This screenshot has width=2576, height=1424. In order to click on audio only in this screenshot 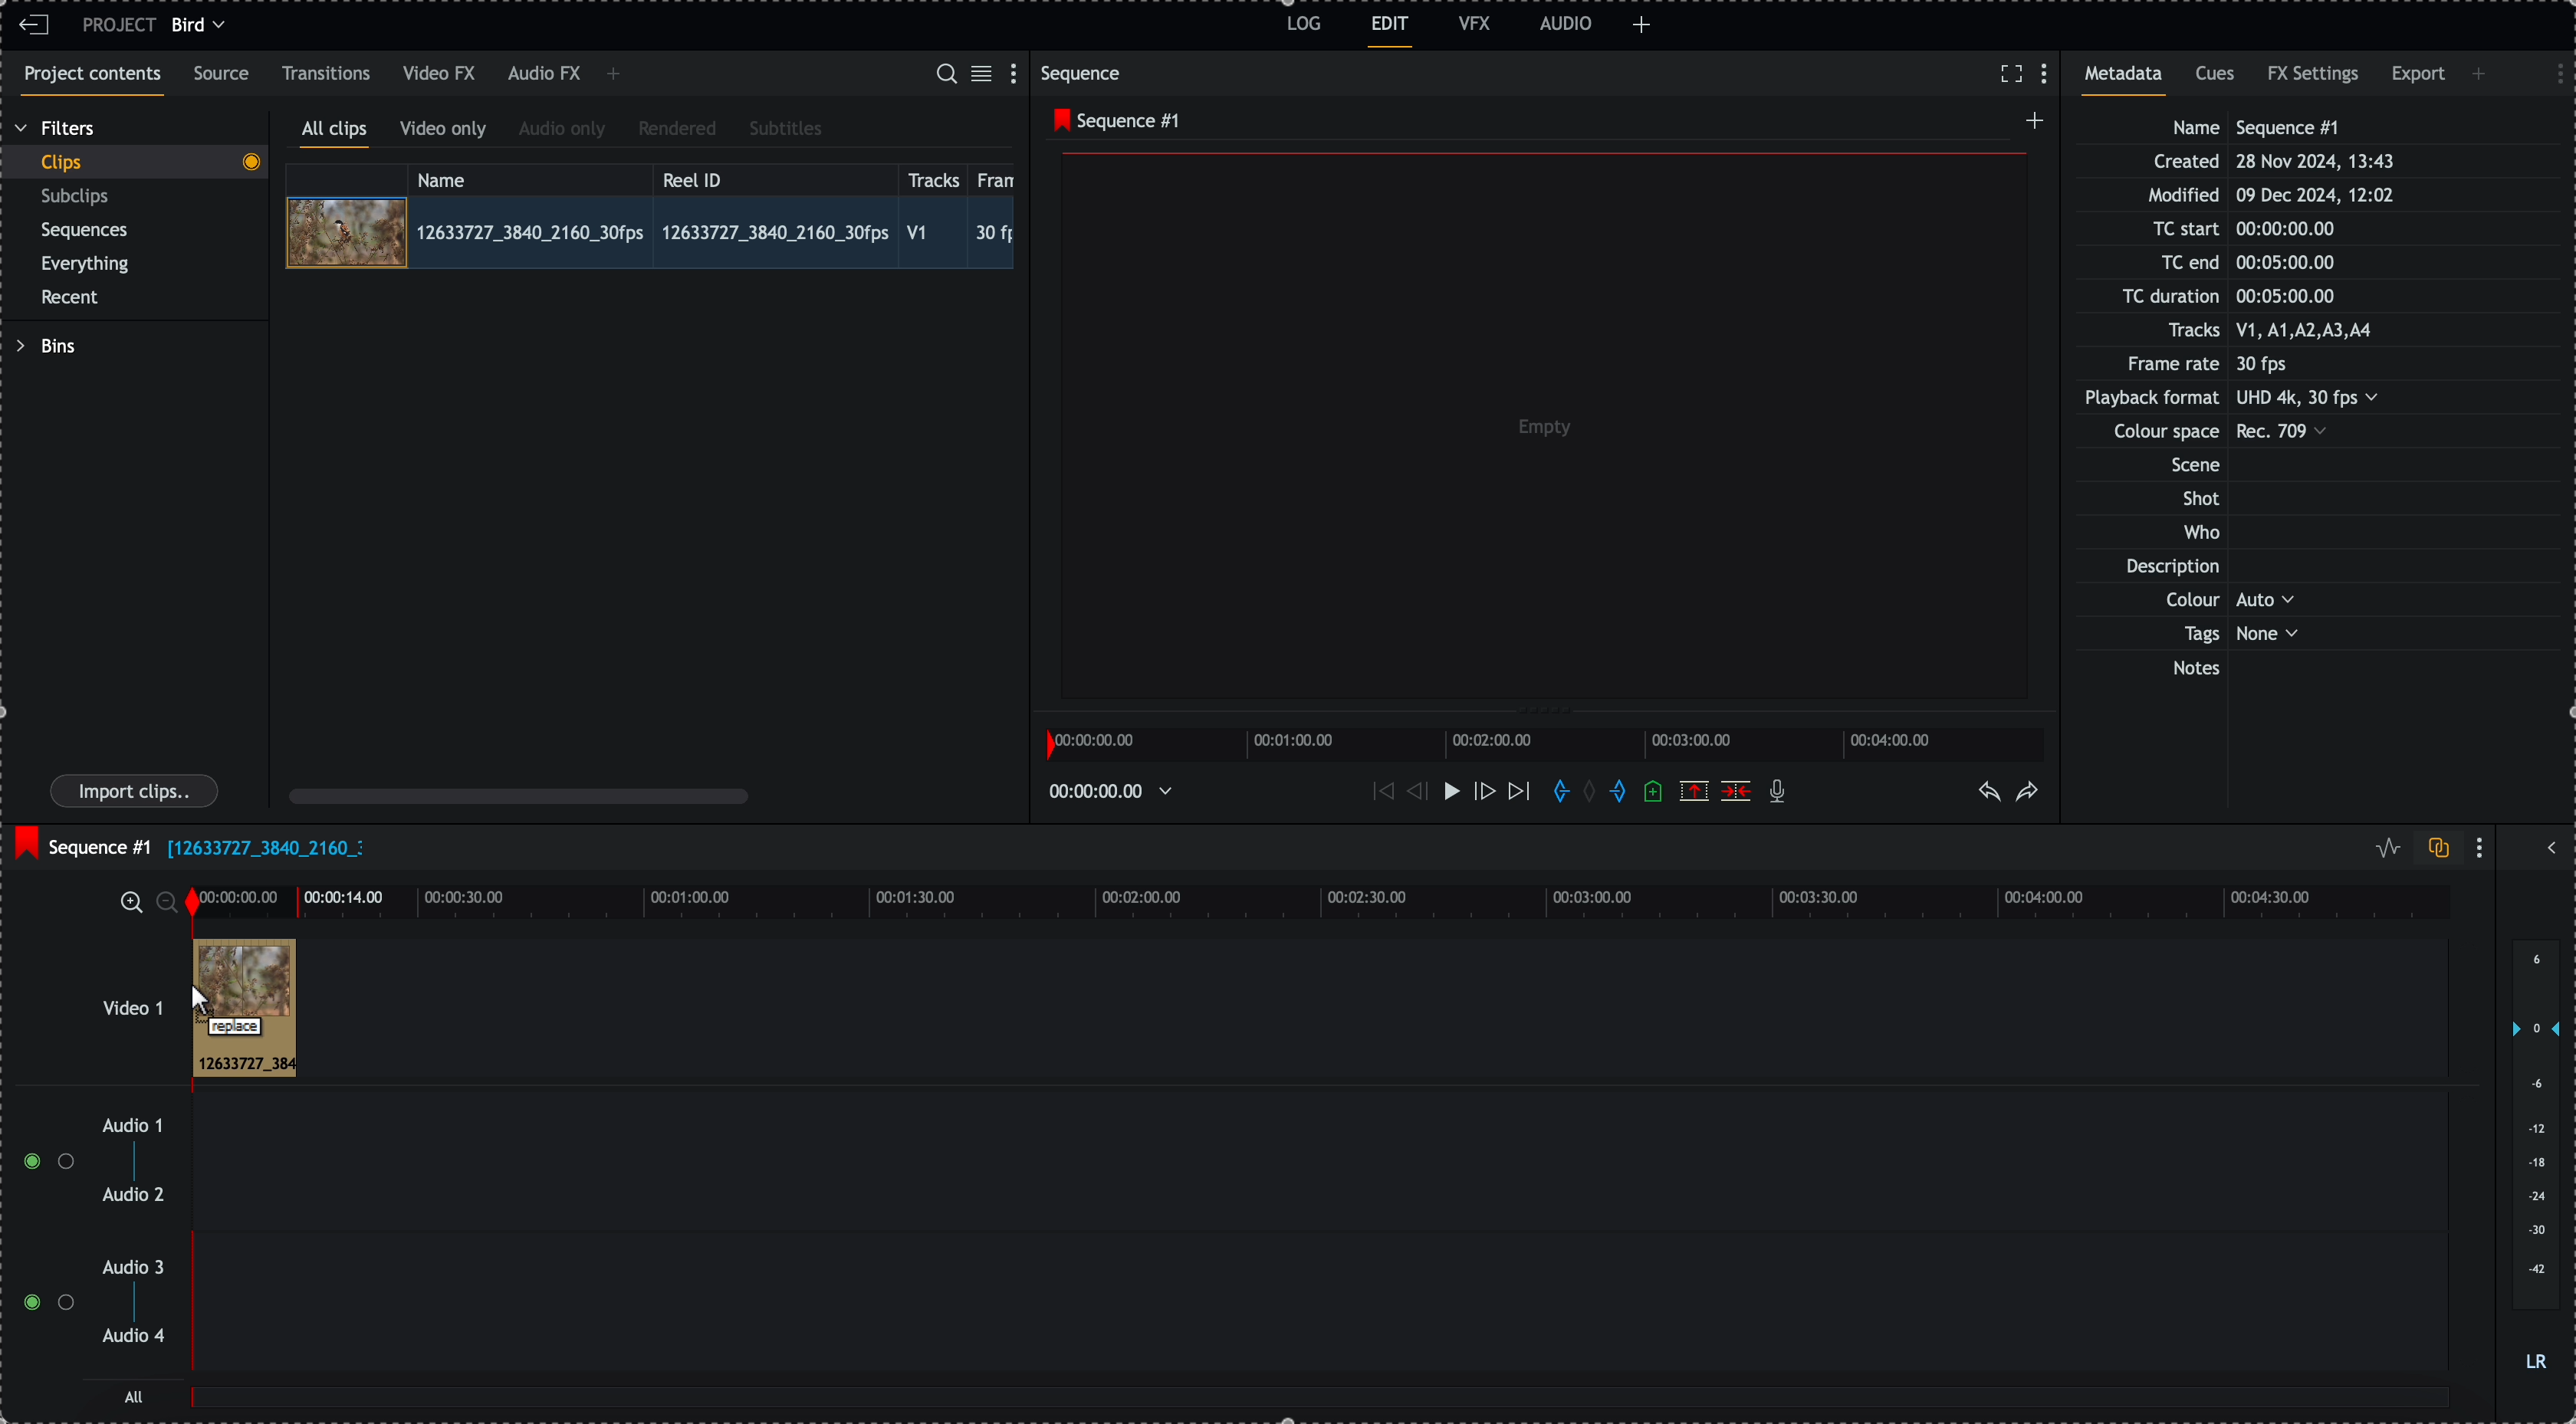, I will do `click(563, 131)`.